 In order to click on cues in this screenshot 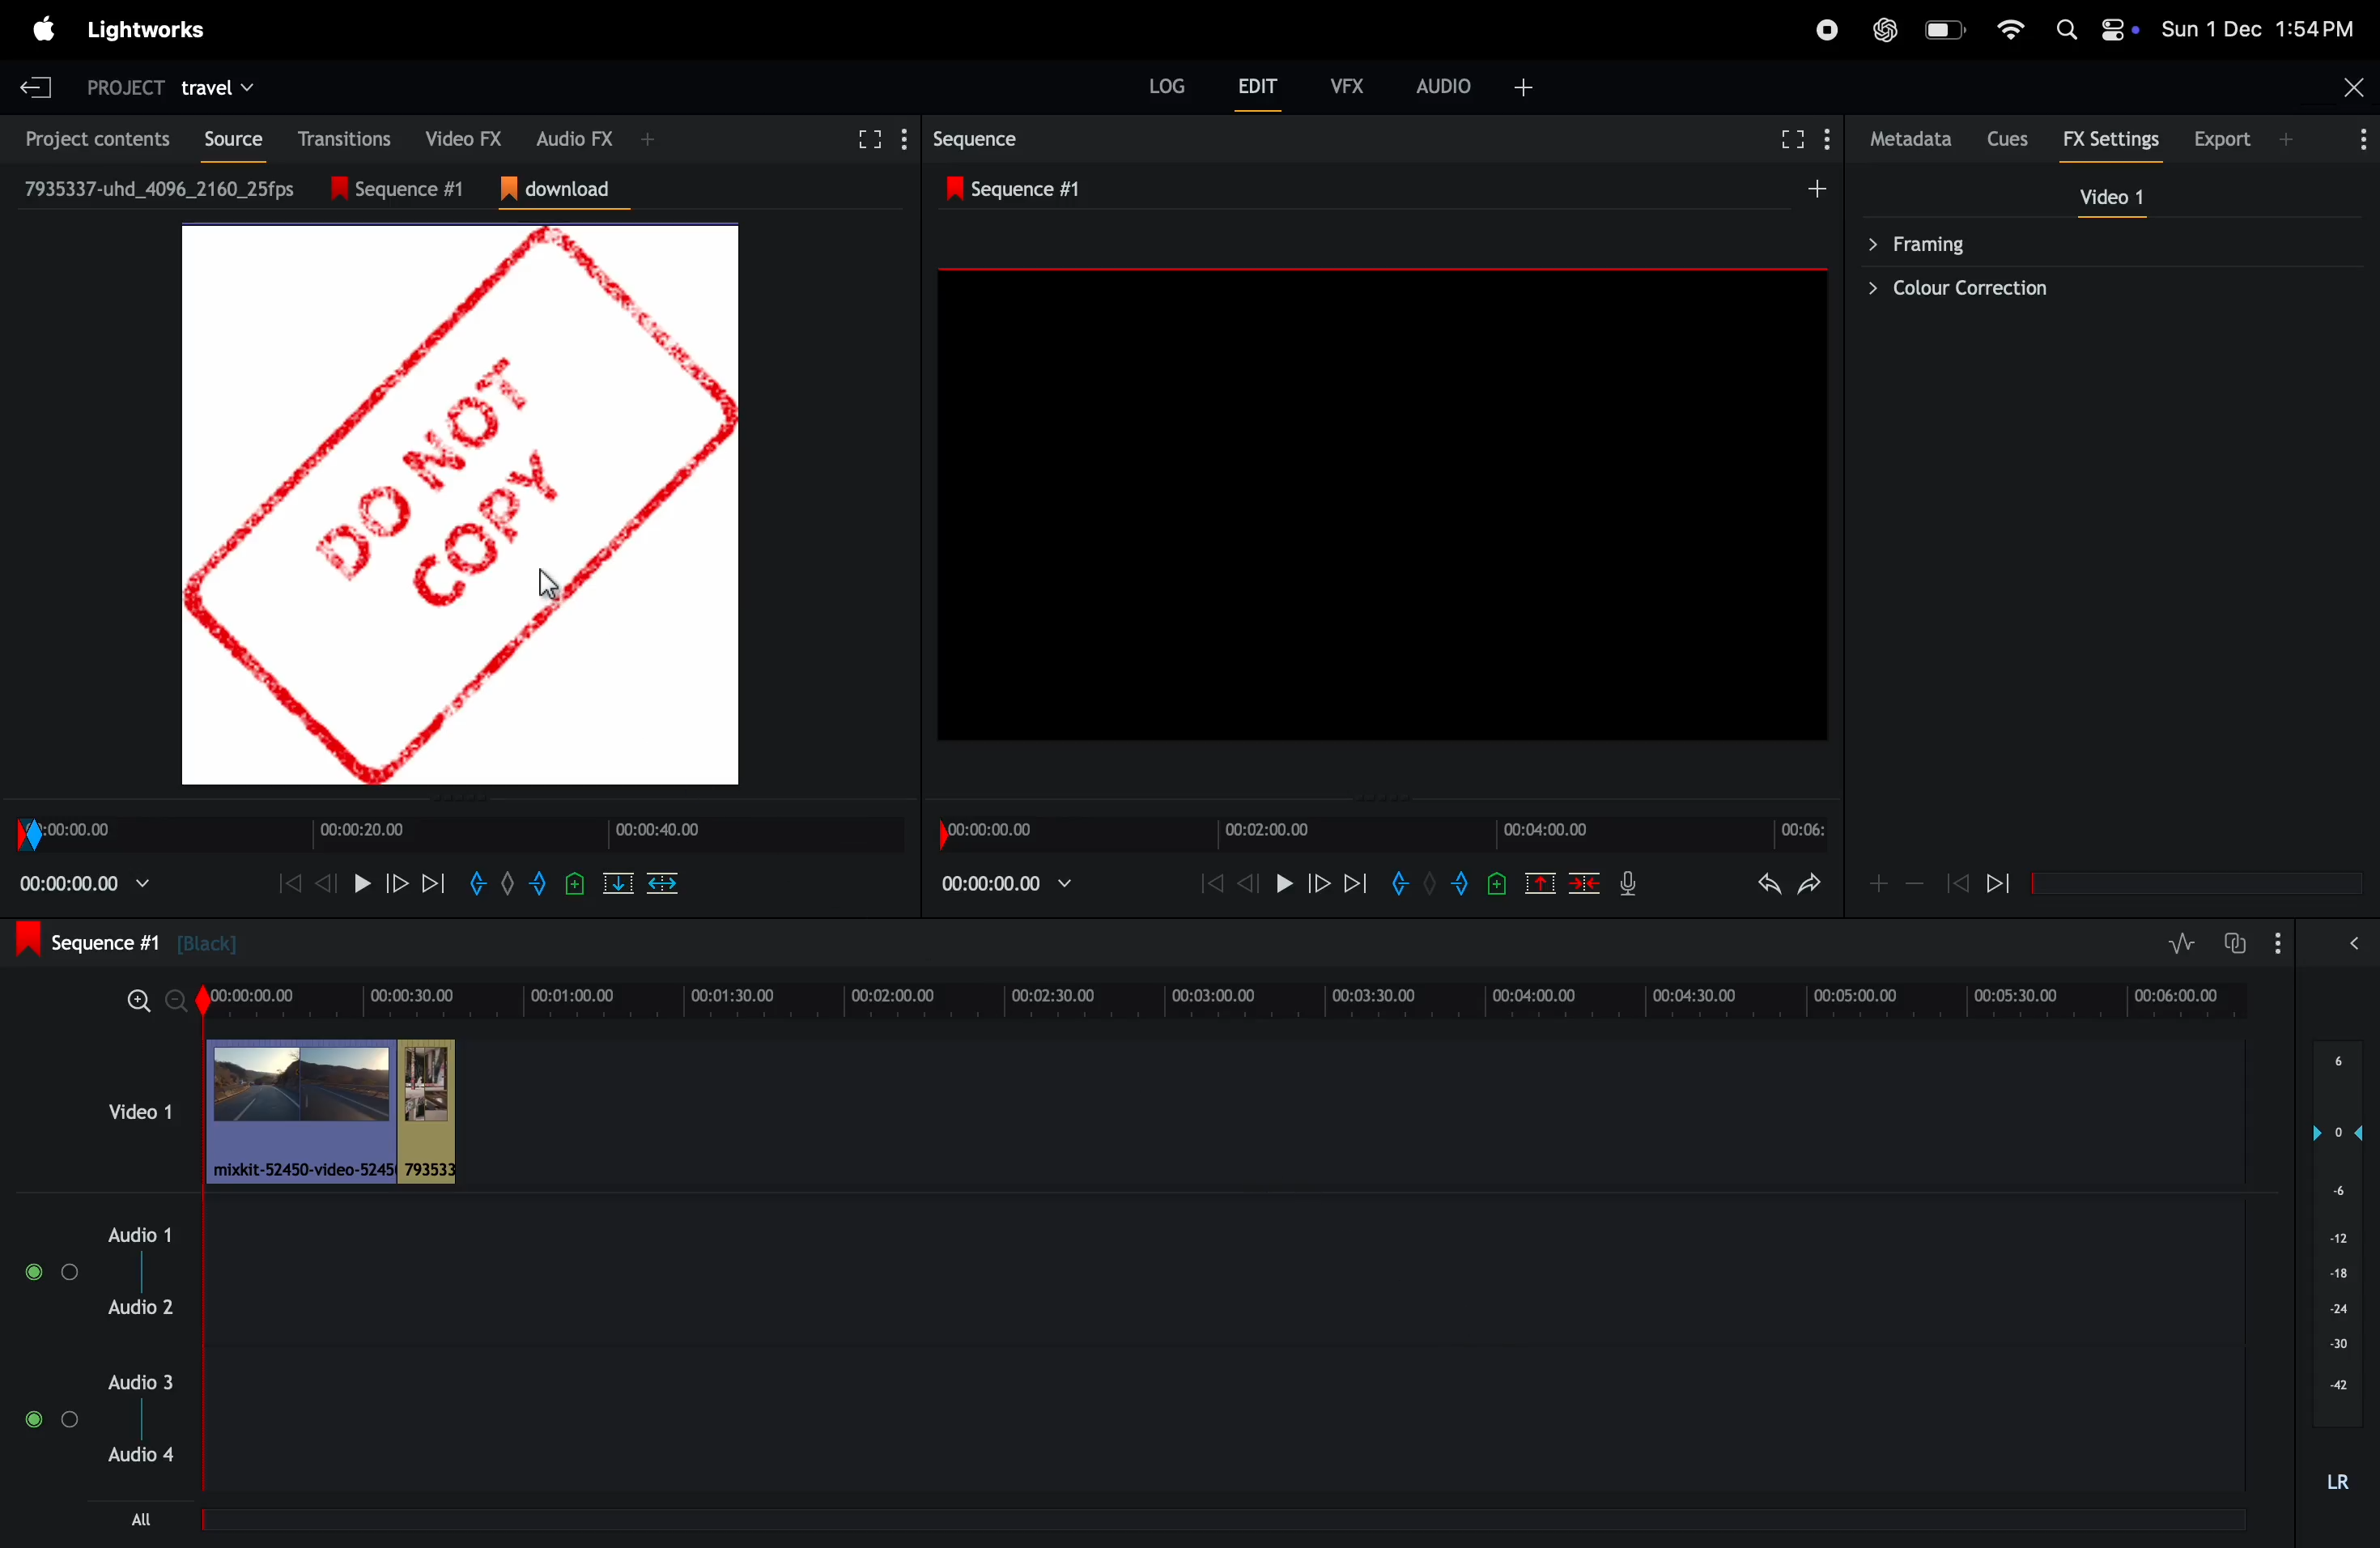, I will do `click(2010, 139)`.